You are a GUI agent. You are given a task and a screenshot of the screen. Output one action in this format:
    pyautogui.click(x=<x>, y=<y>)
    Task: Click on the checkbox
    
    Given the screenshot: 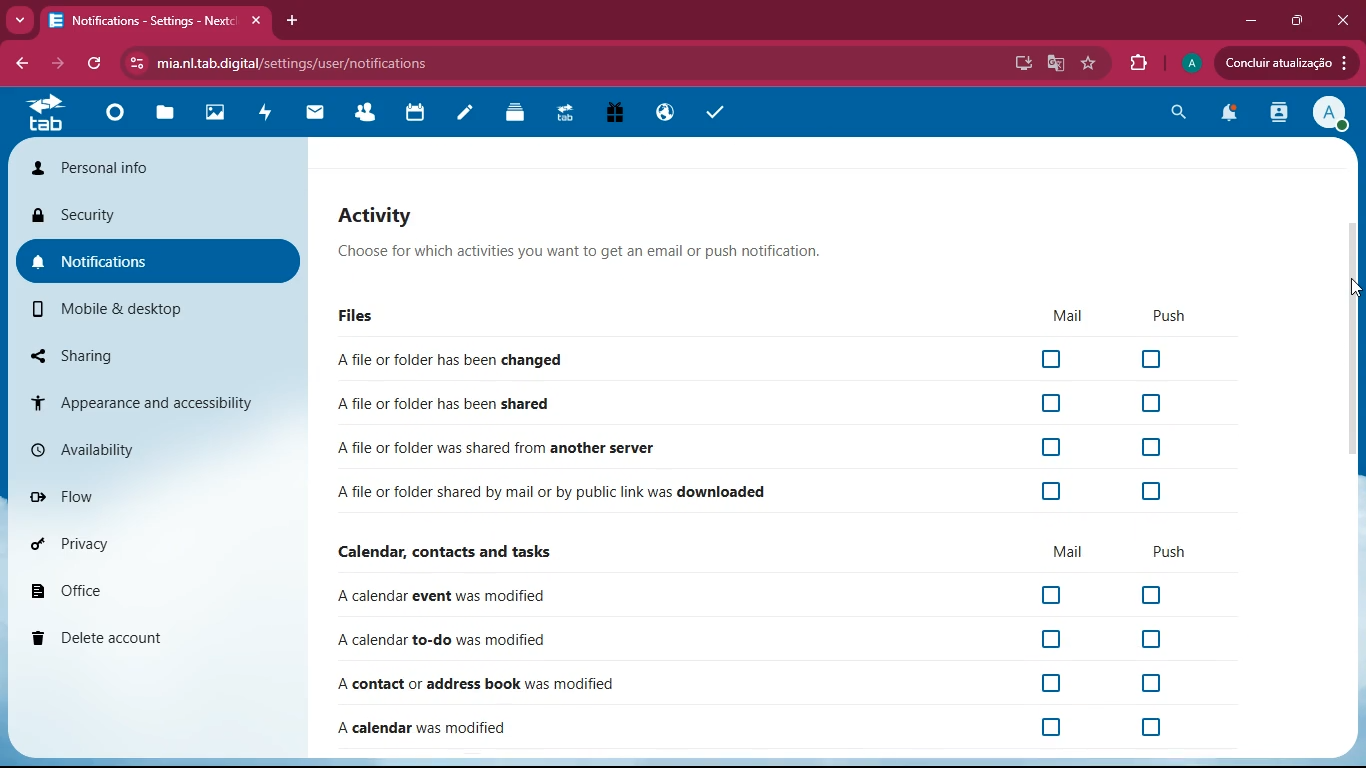 What is the action you would take?
    pyautogui.click(x=1052, y=491)
    